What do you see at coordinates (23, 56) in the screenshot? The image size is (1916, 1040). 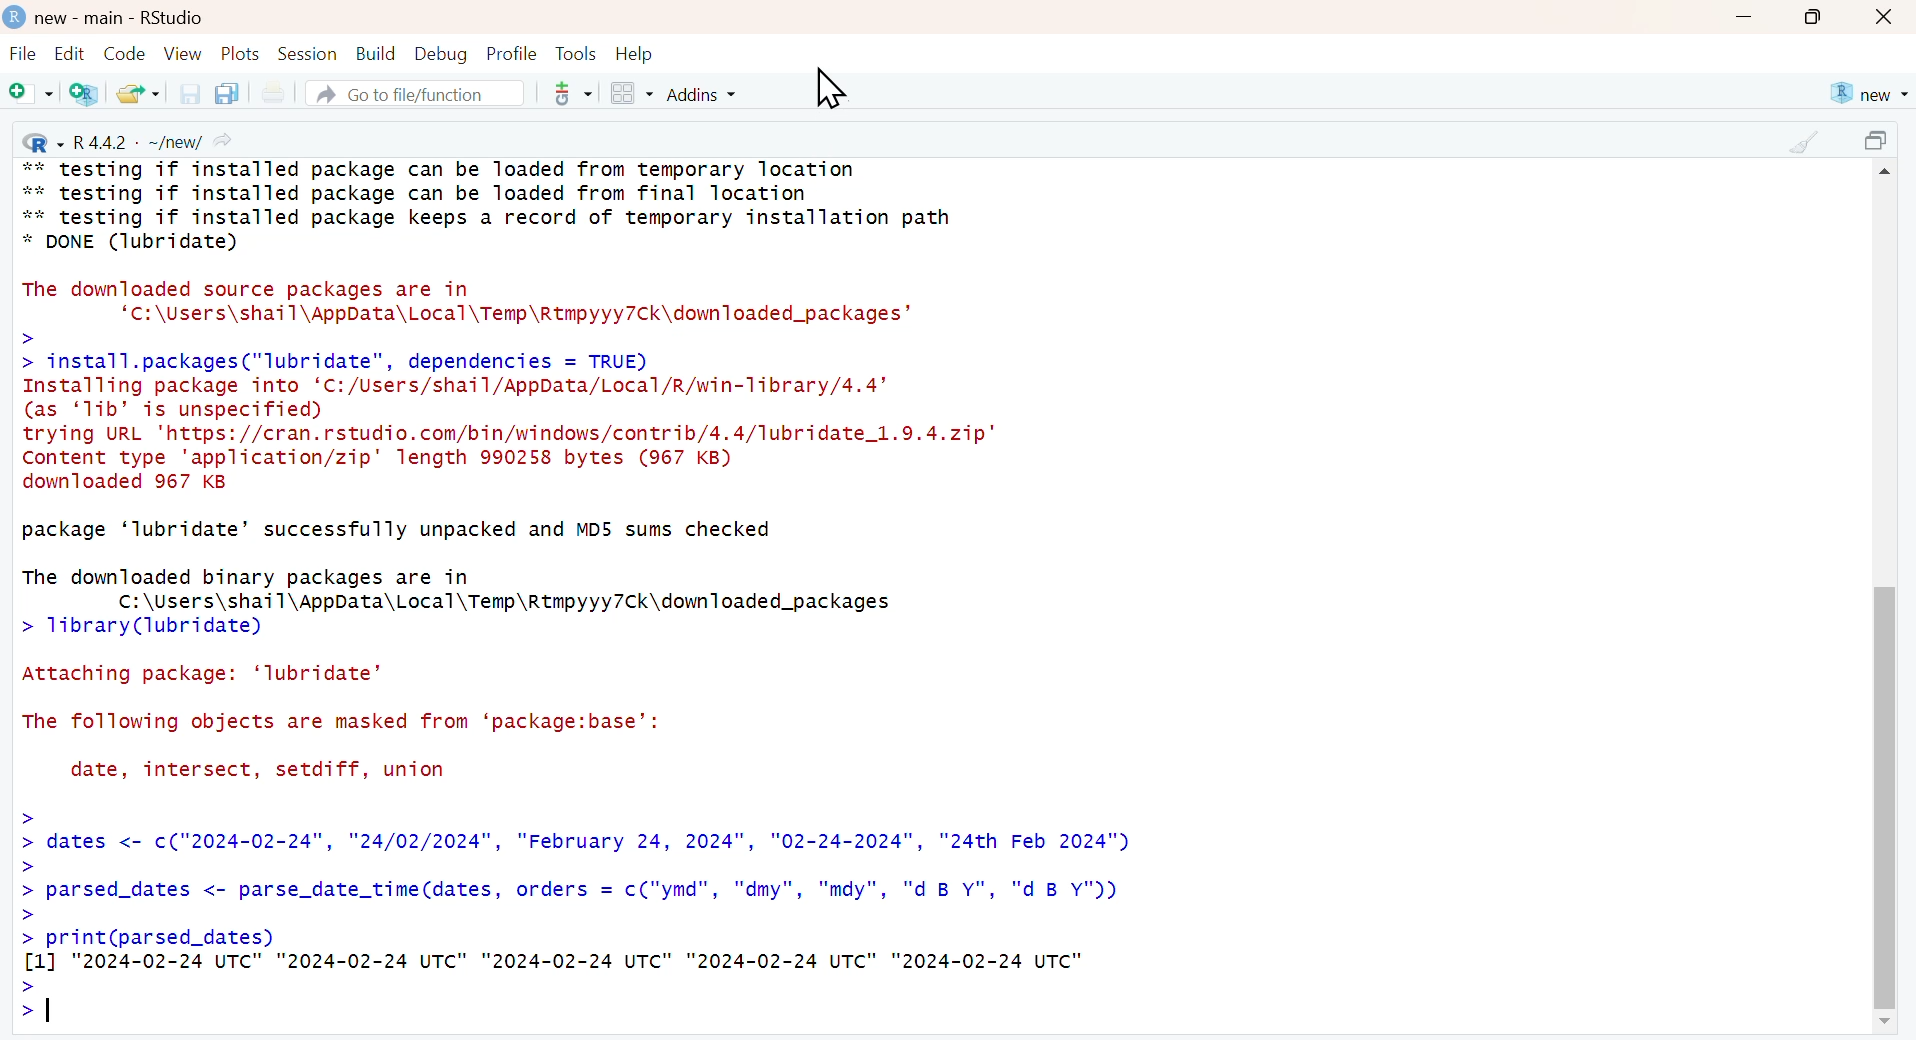 I see `File` at bounding box center [23, 56].